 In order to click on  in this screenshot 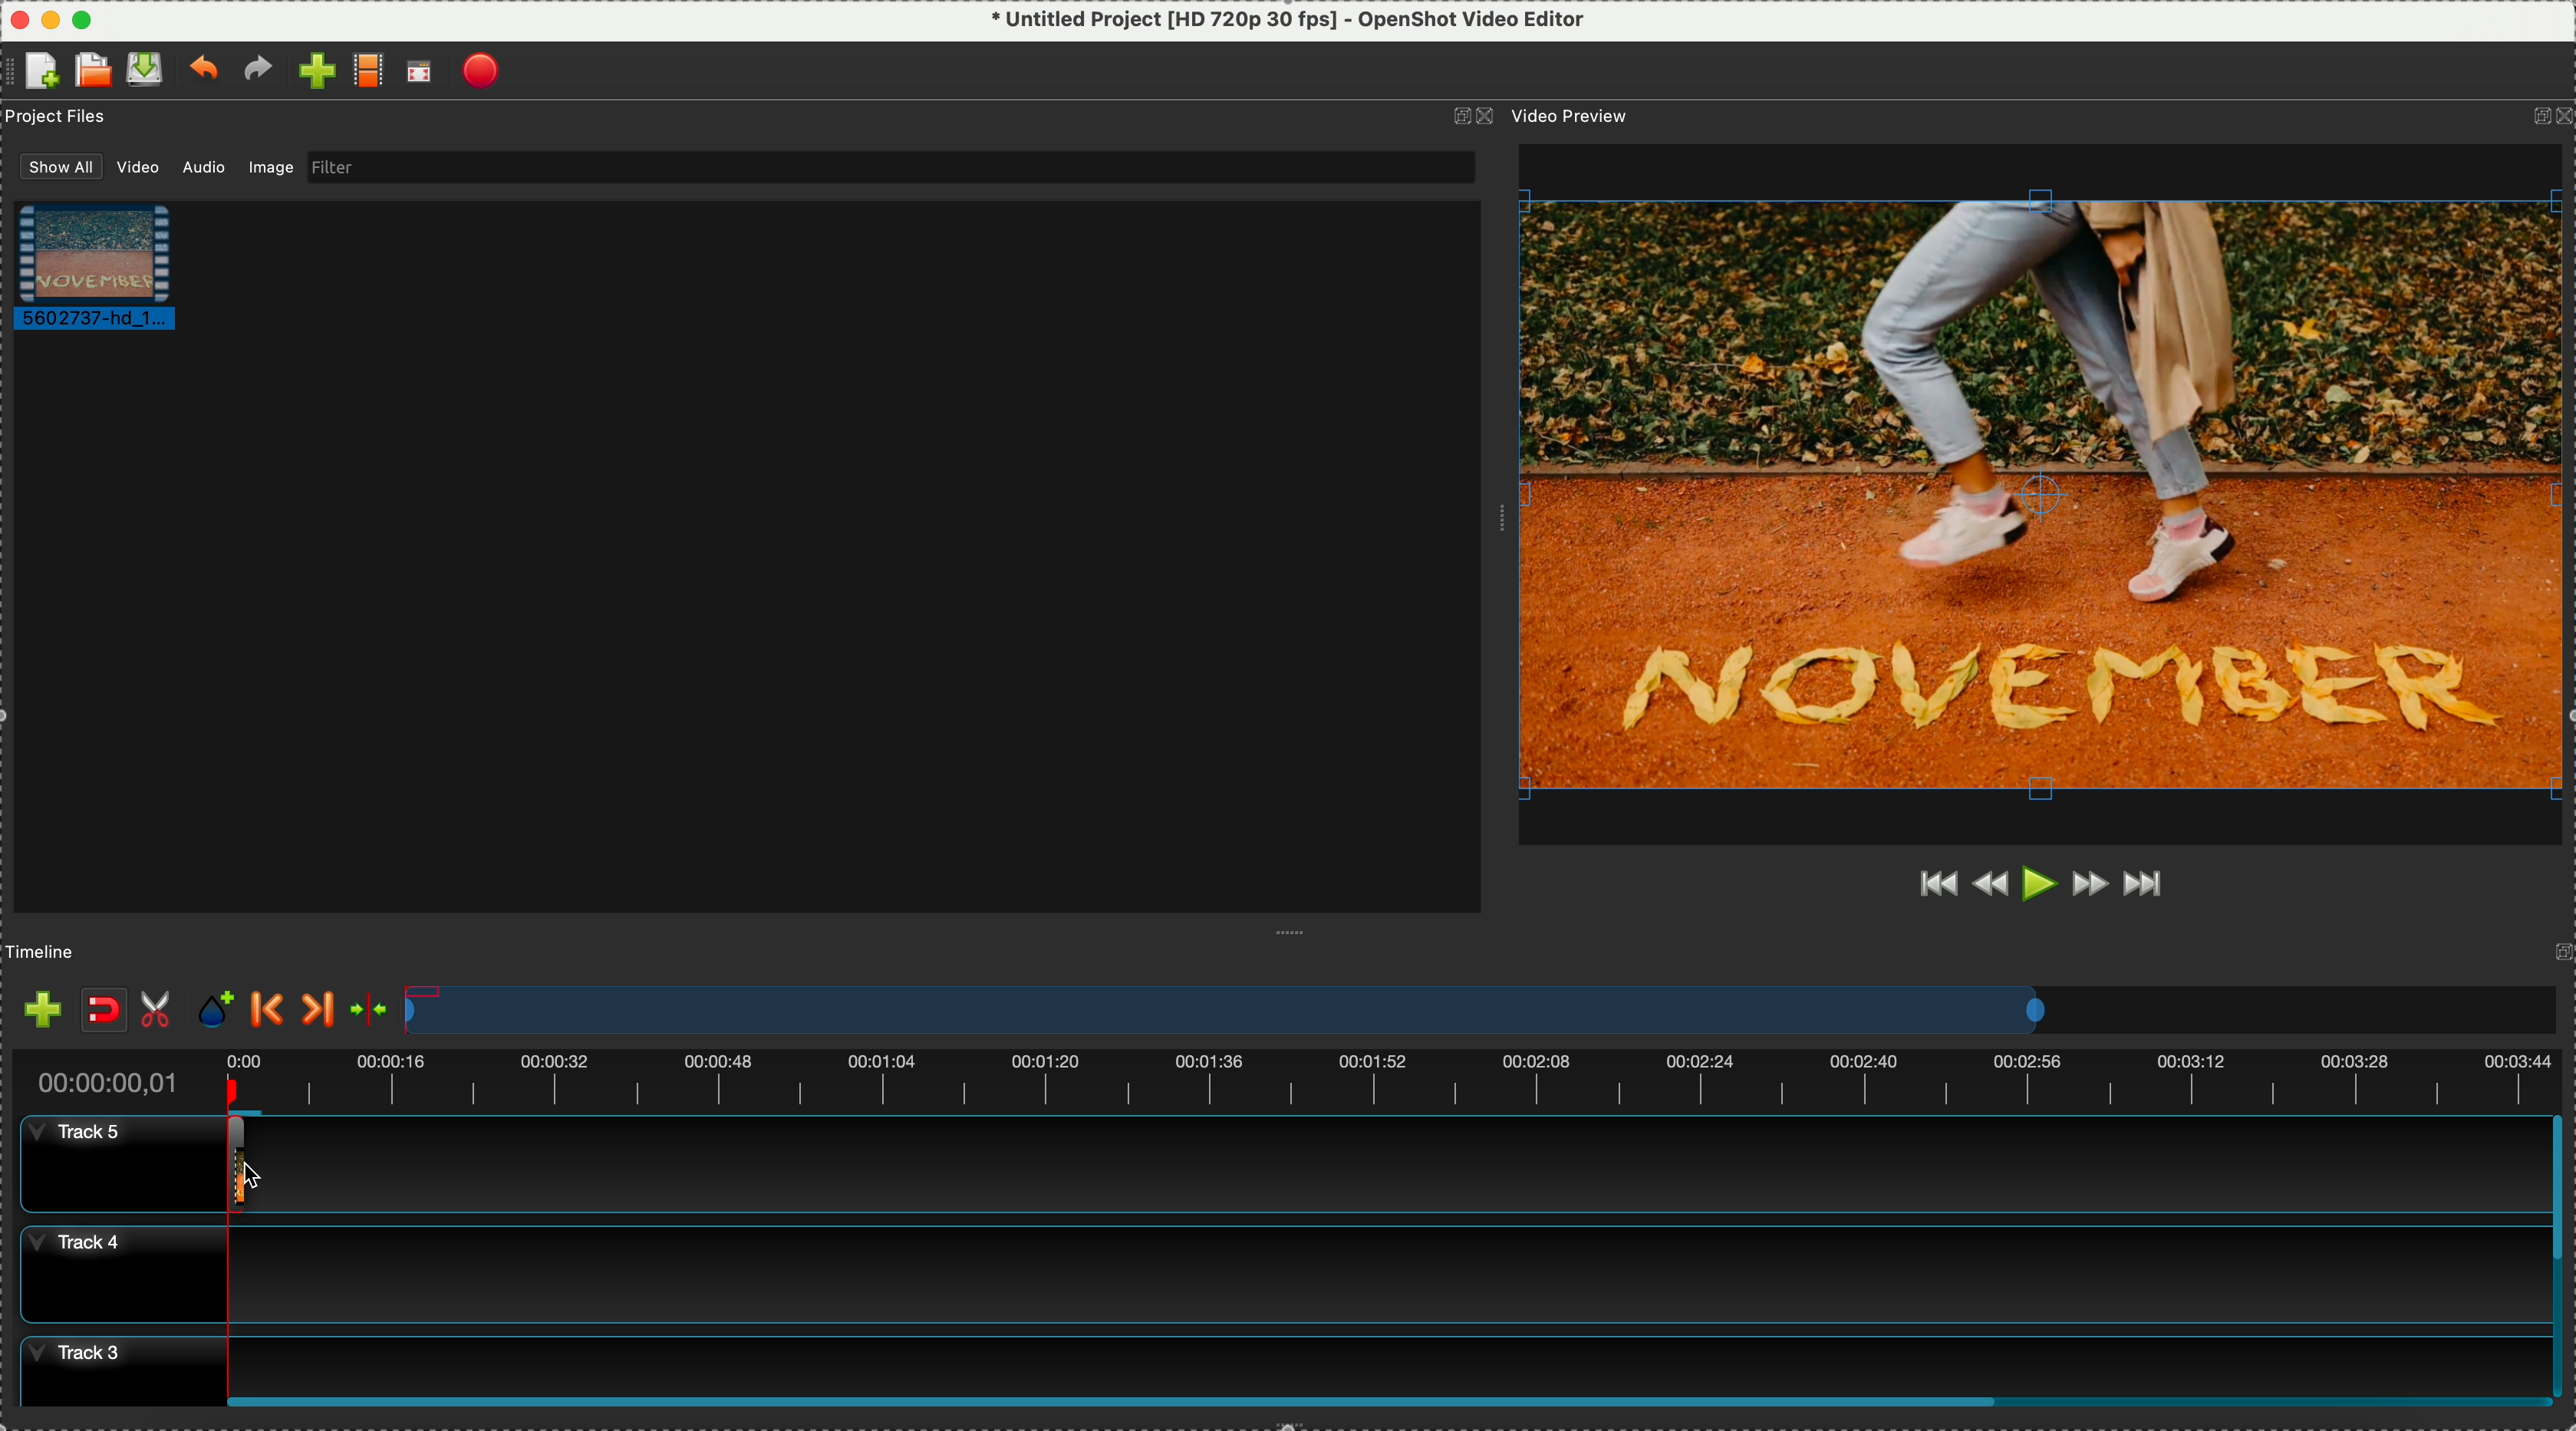, I will do `click(1500, 518)`.